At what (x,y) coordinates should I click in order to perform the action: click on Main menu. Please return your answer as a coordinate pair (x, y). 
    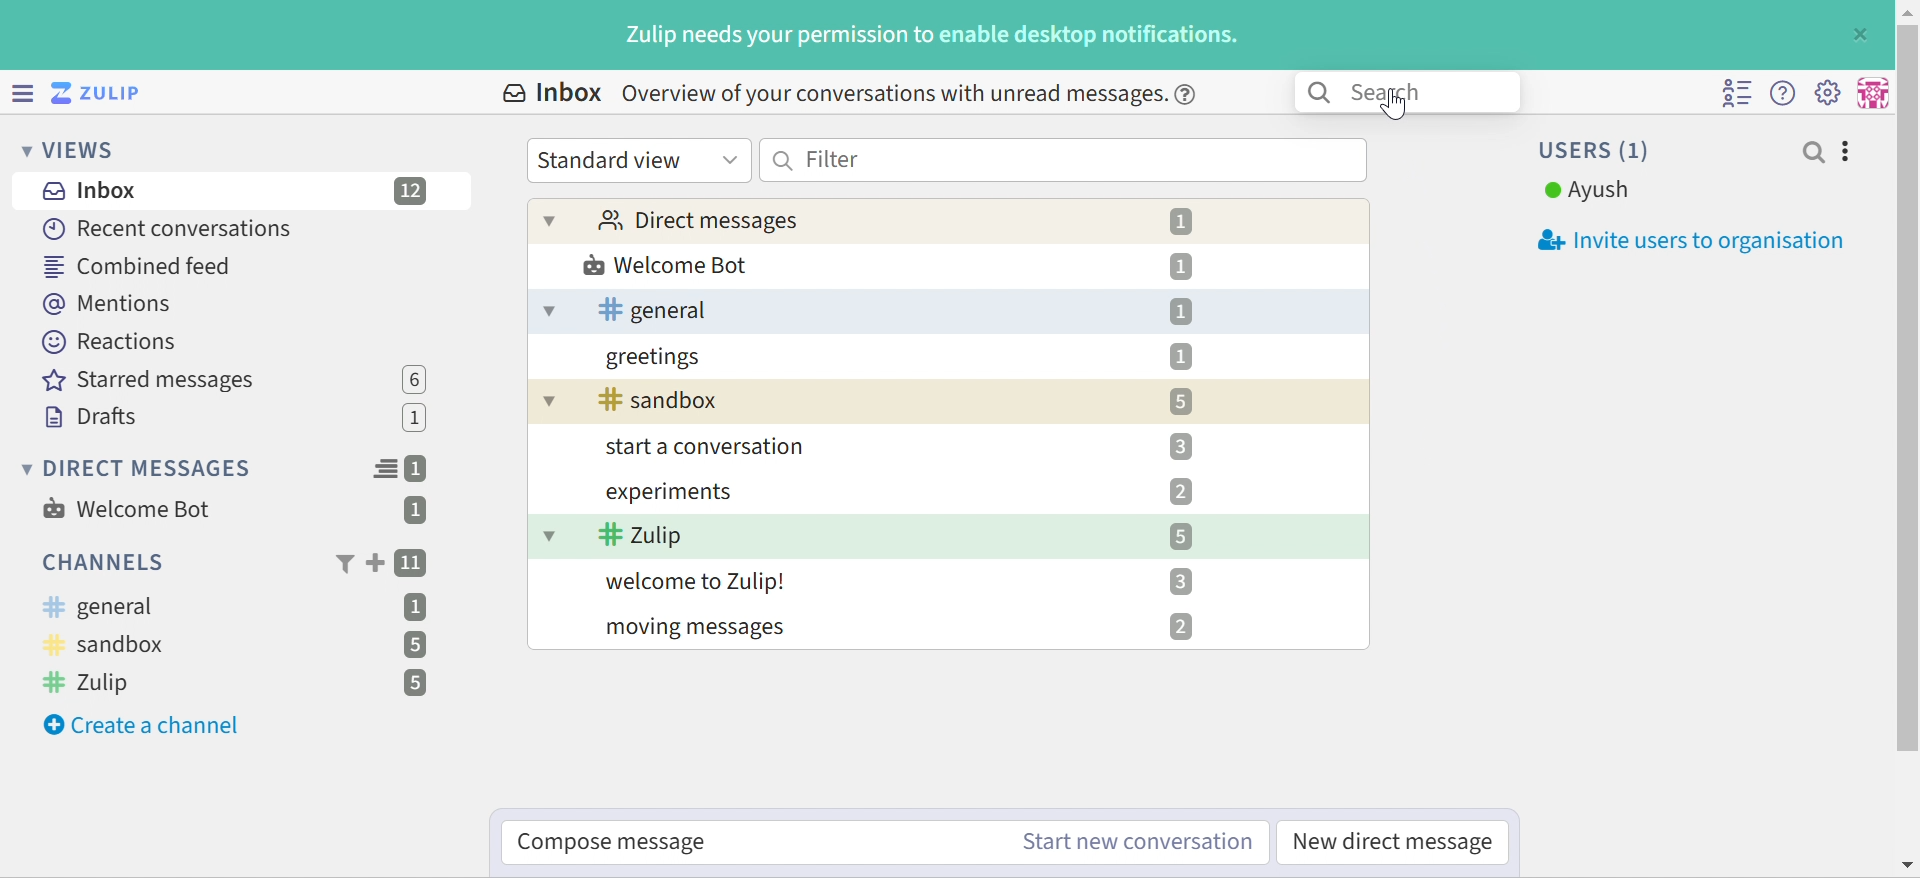
    Looking at the image, I should click on (1831, 92).